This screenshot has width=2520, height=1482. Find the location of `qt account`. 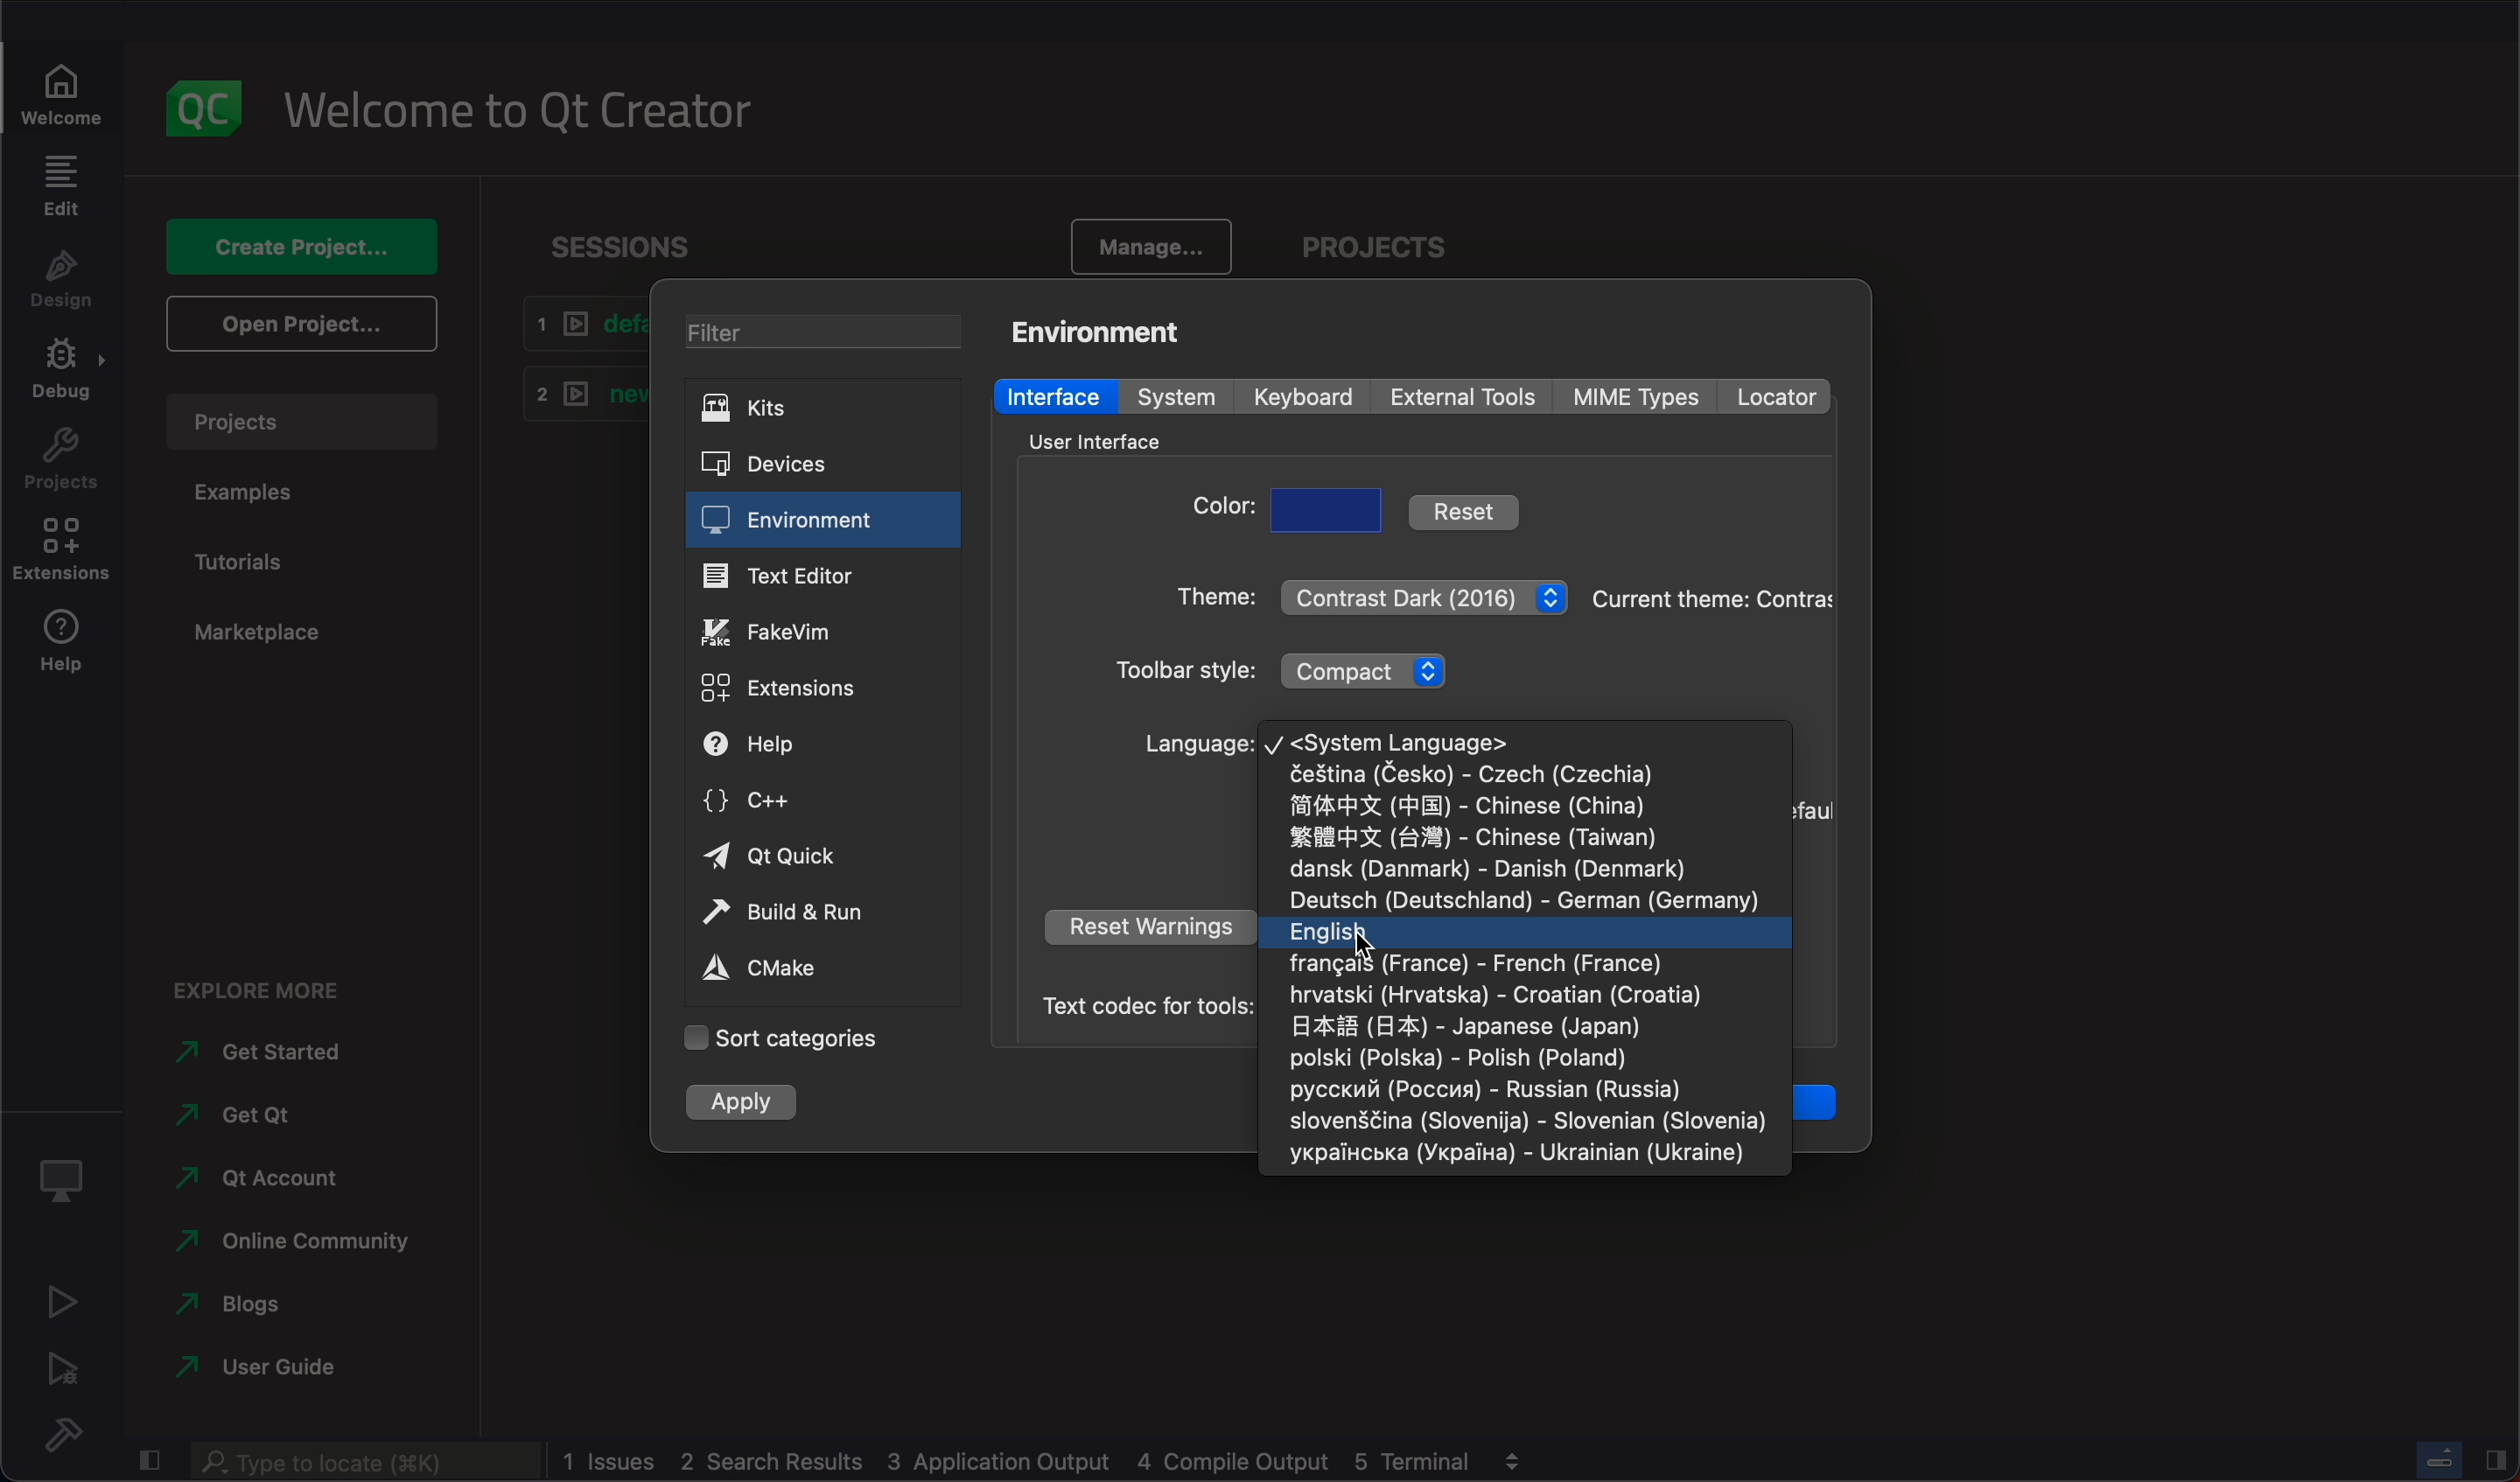

qt account is located at coordinates (267, 1184).